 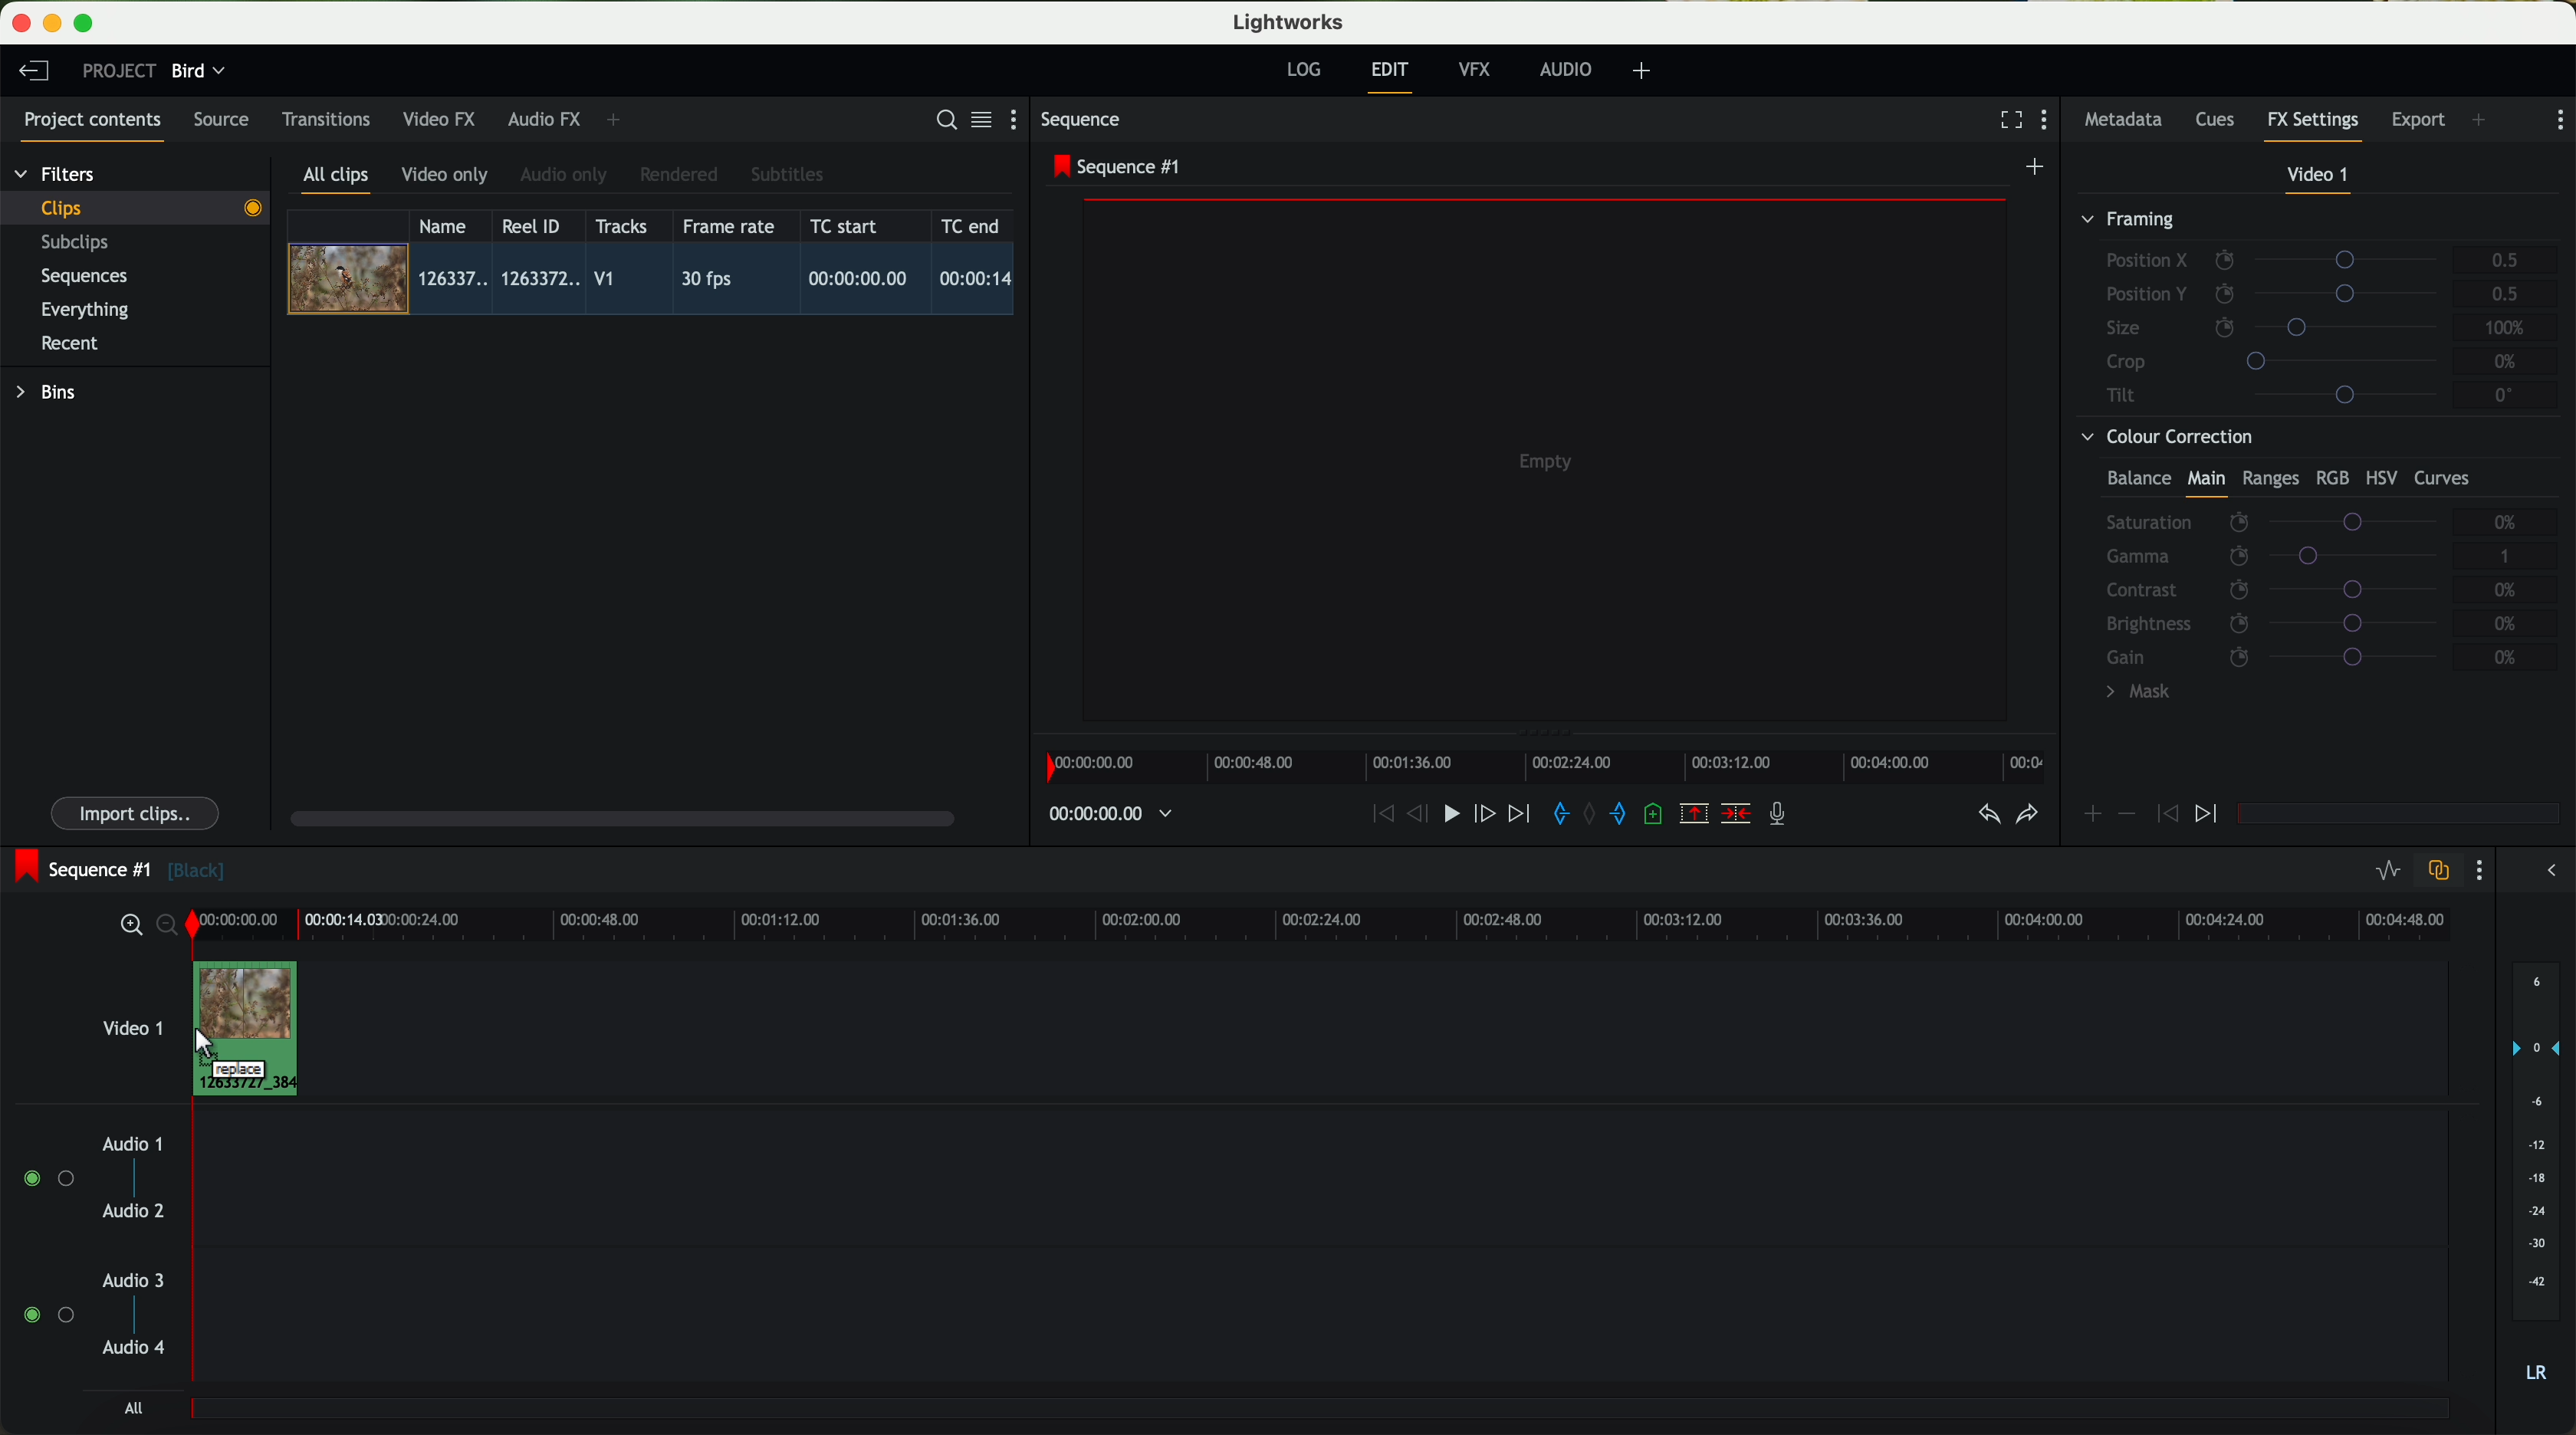 I want to click on cues, so click(x=2221, y=121).